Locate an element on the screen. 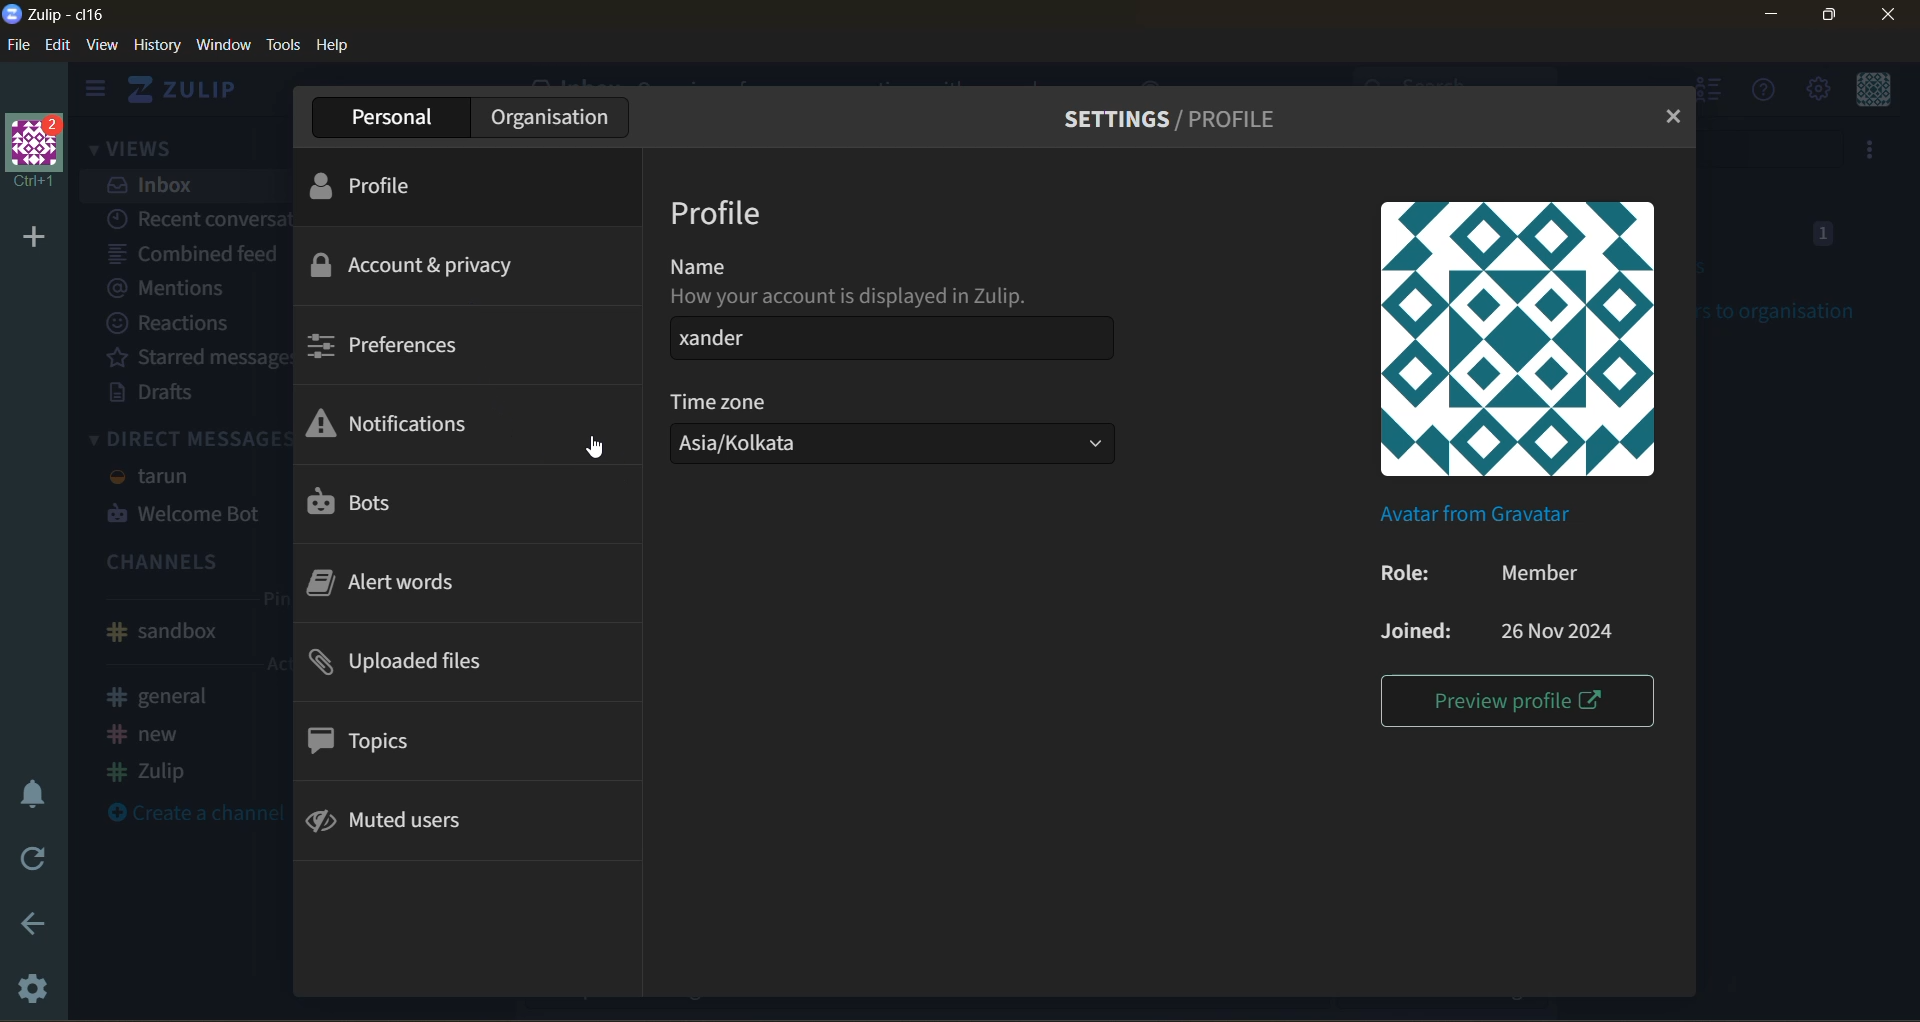 The width and height of the screenshot is (1920, 1022). window is located at coordinates (225, 46).